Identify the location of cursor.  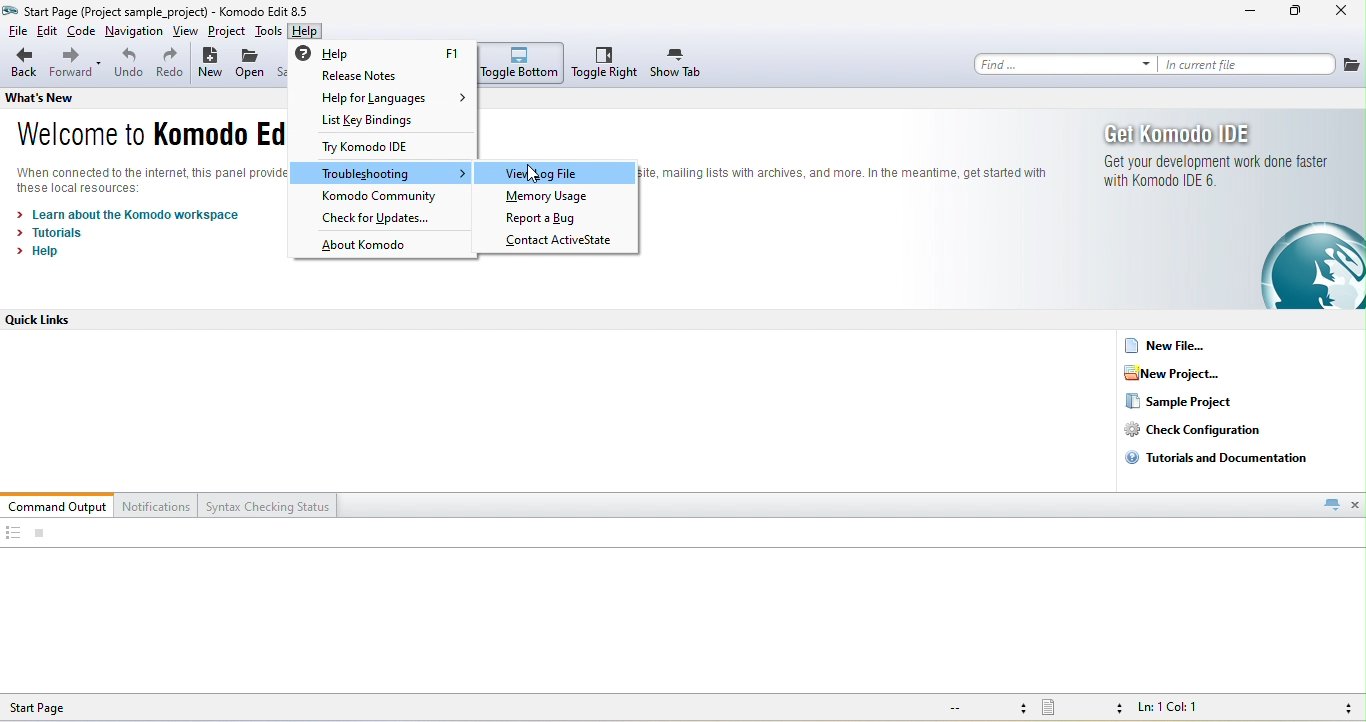
(532, 174).